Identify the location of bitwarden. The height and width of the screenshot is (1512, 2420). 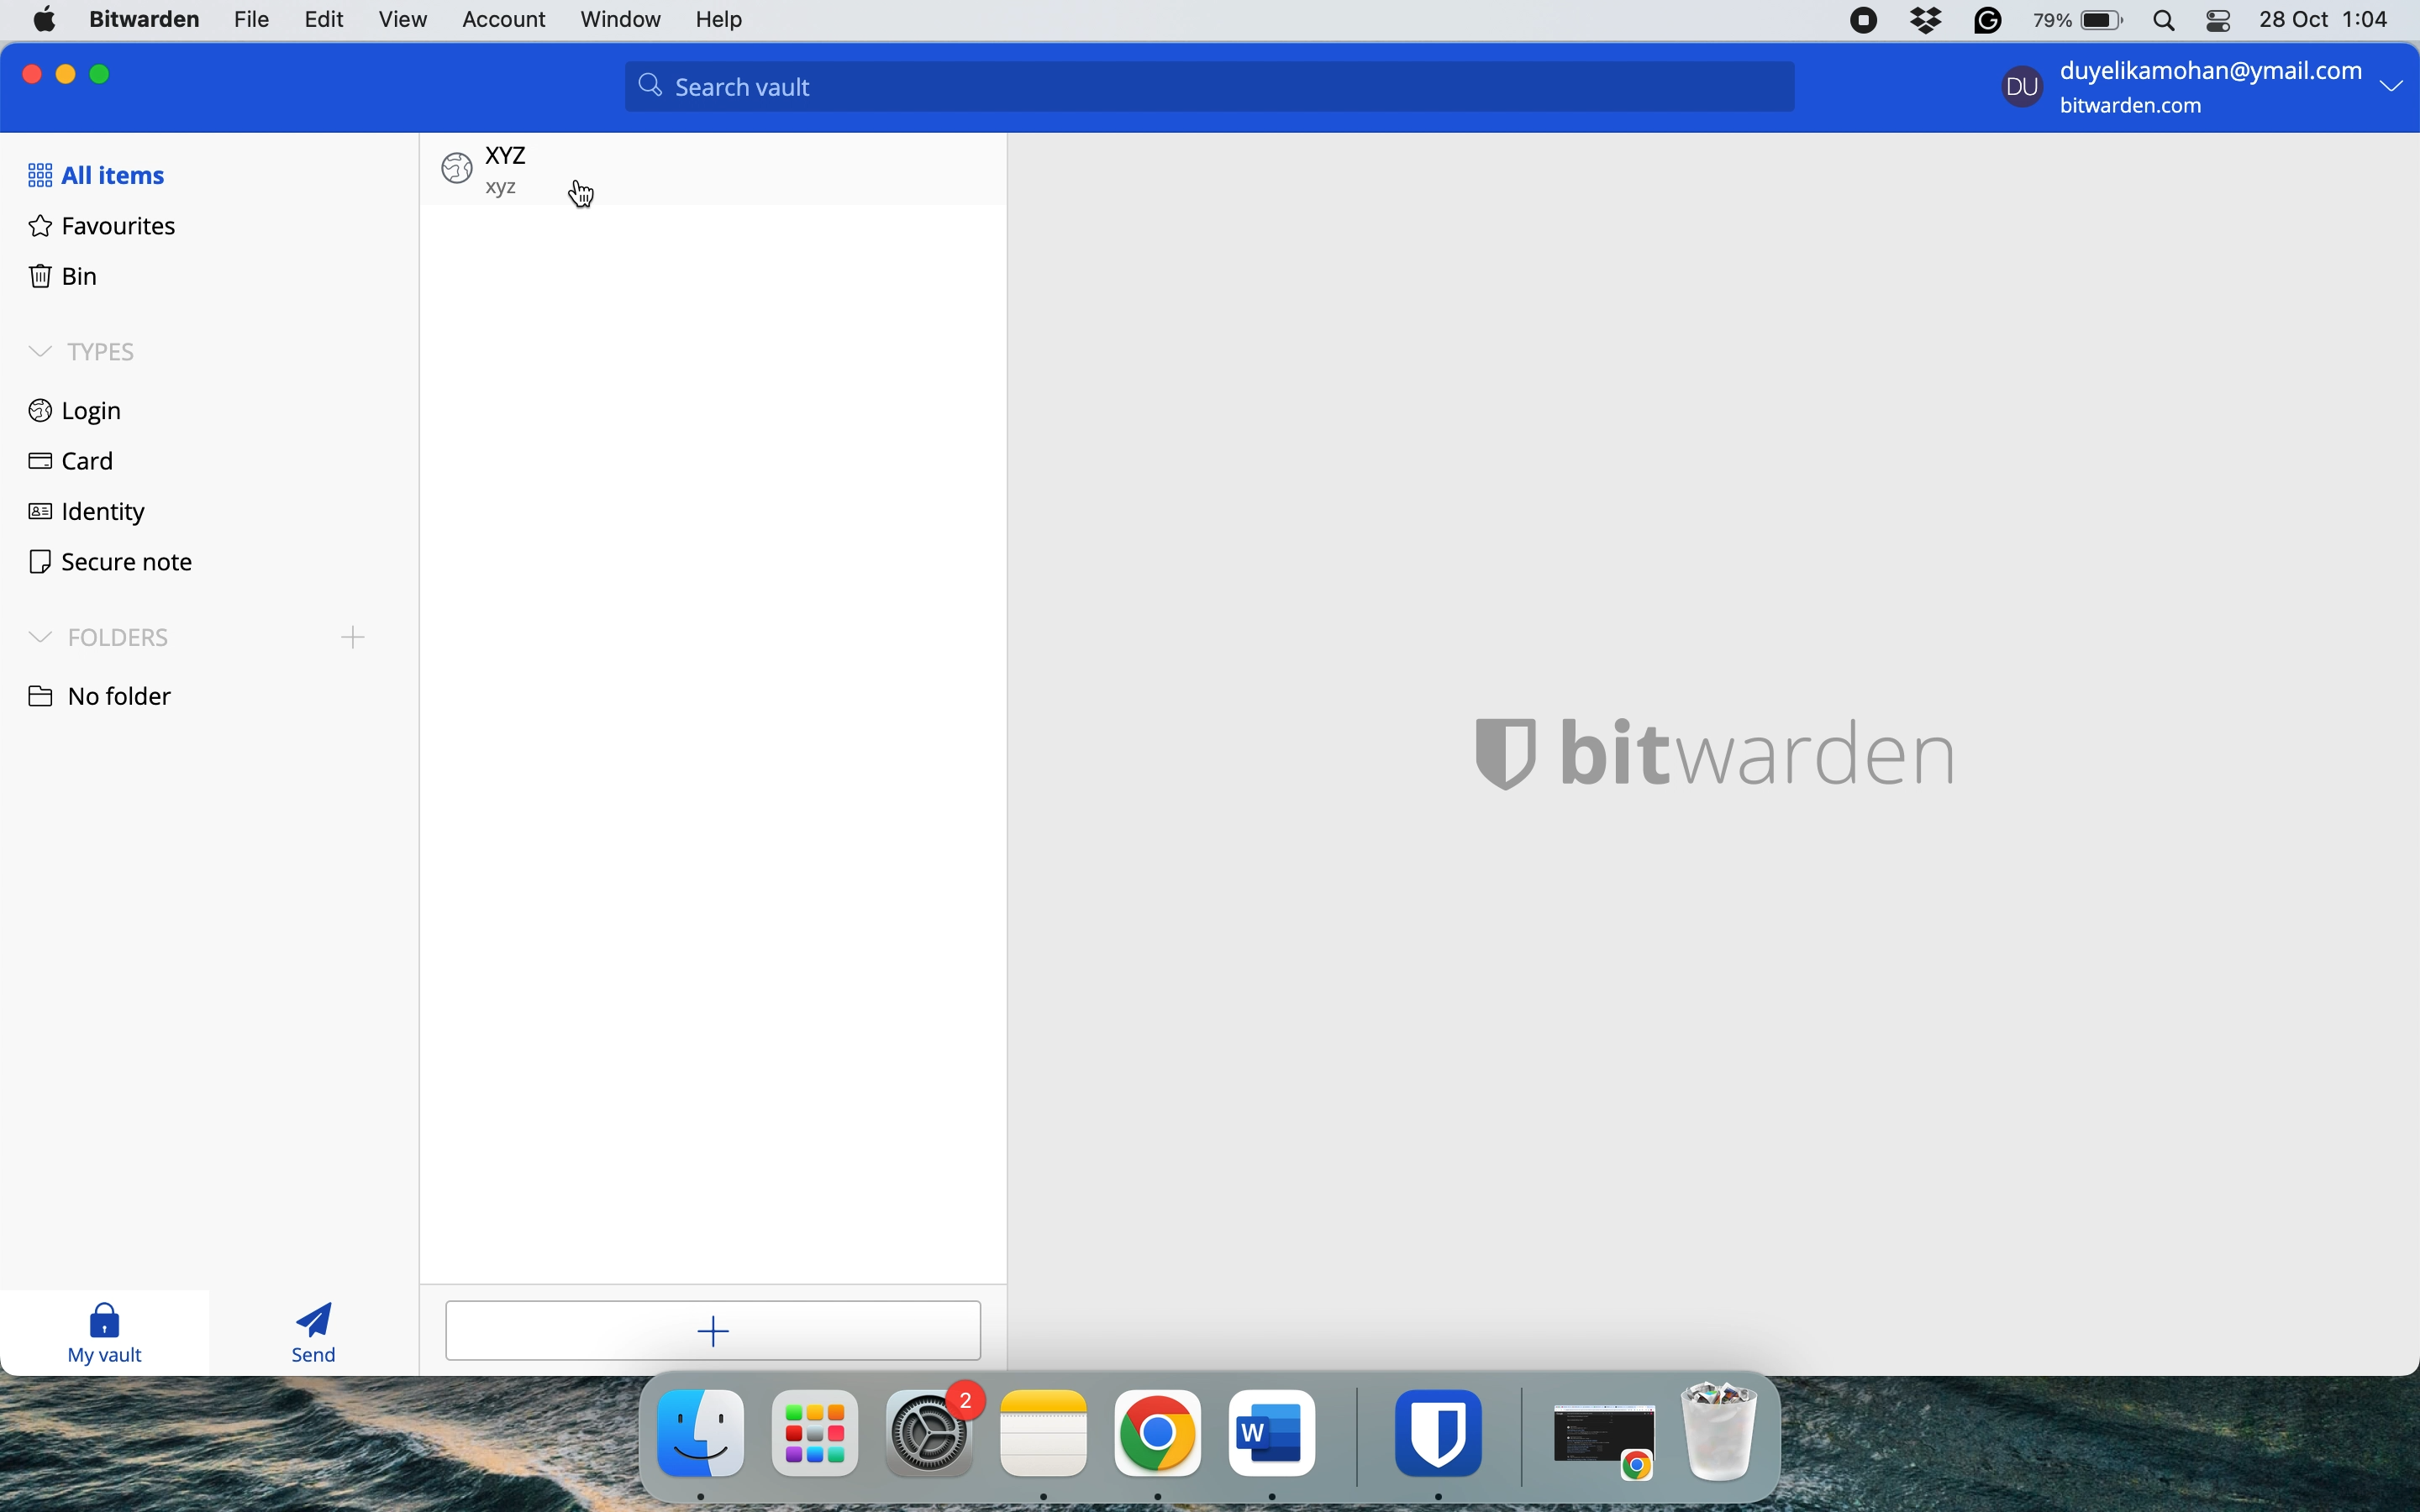
(1445, 1432).